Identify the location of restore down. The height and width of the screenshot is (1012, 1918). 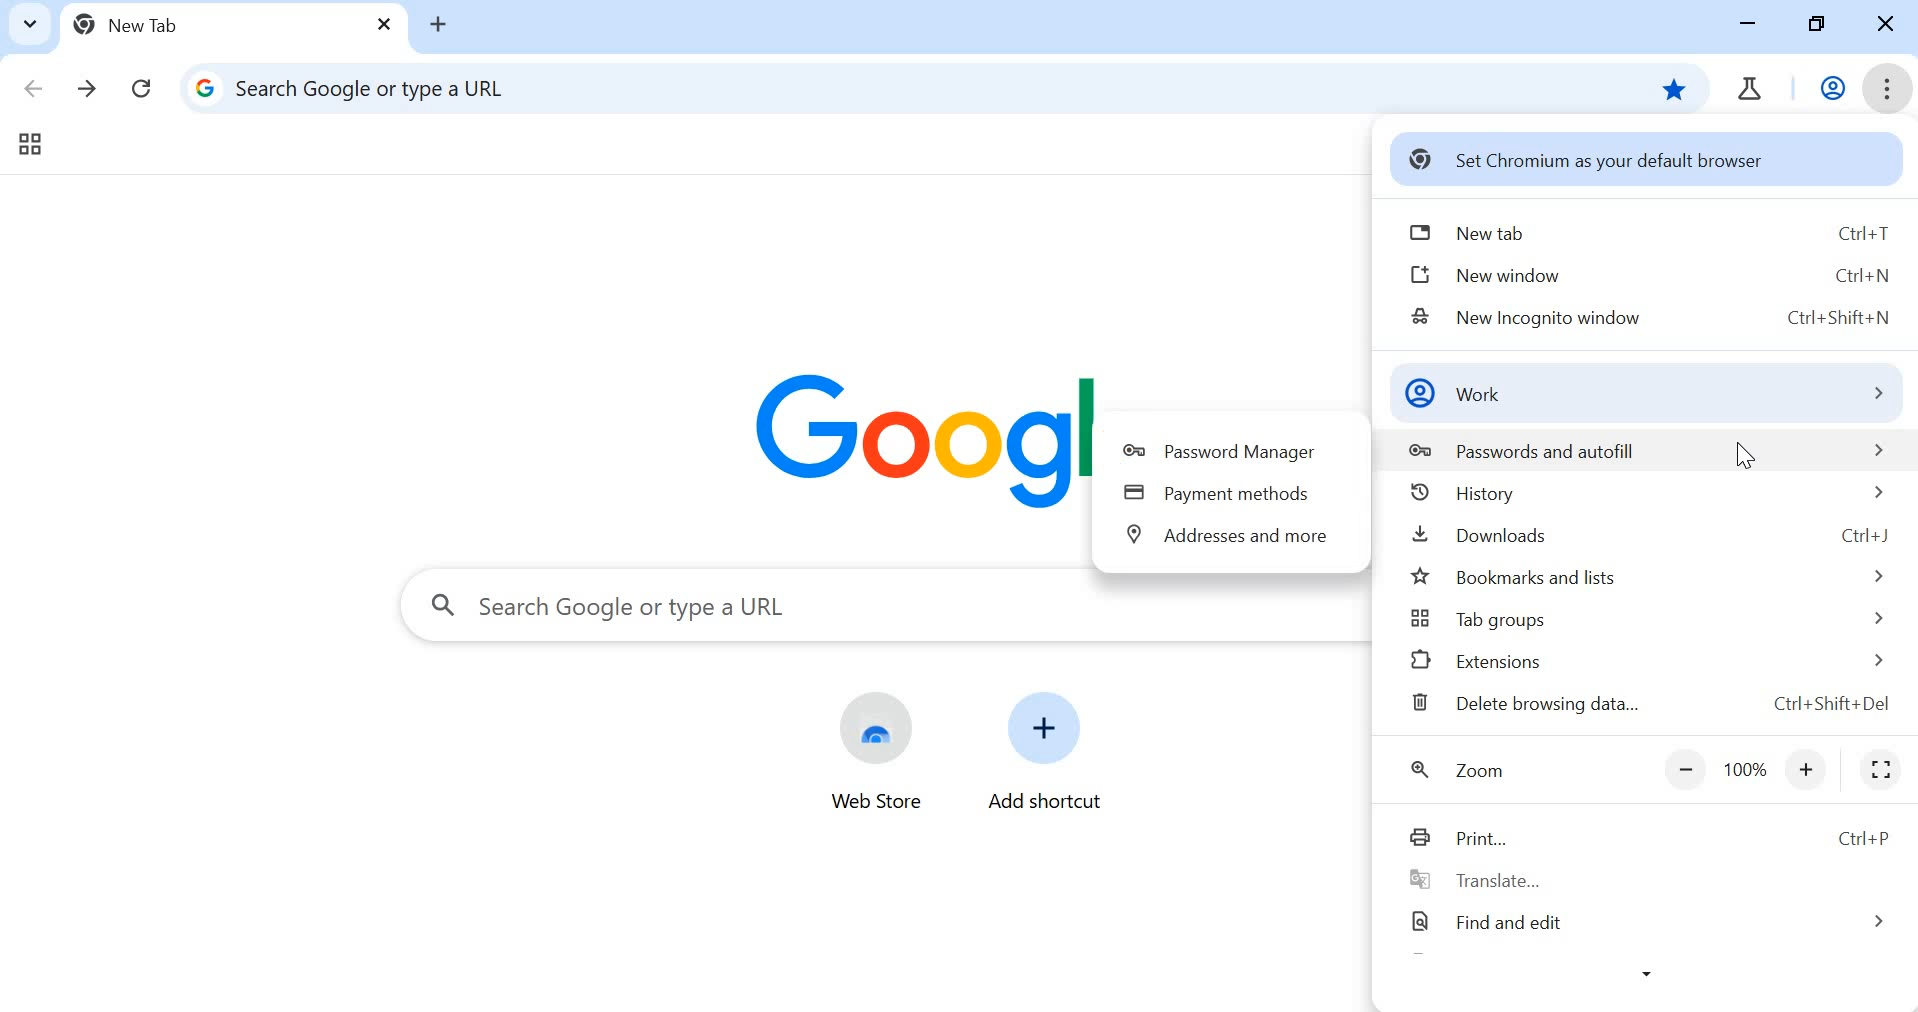
(1818, 25).